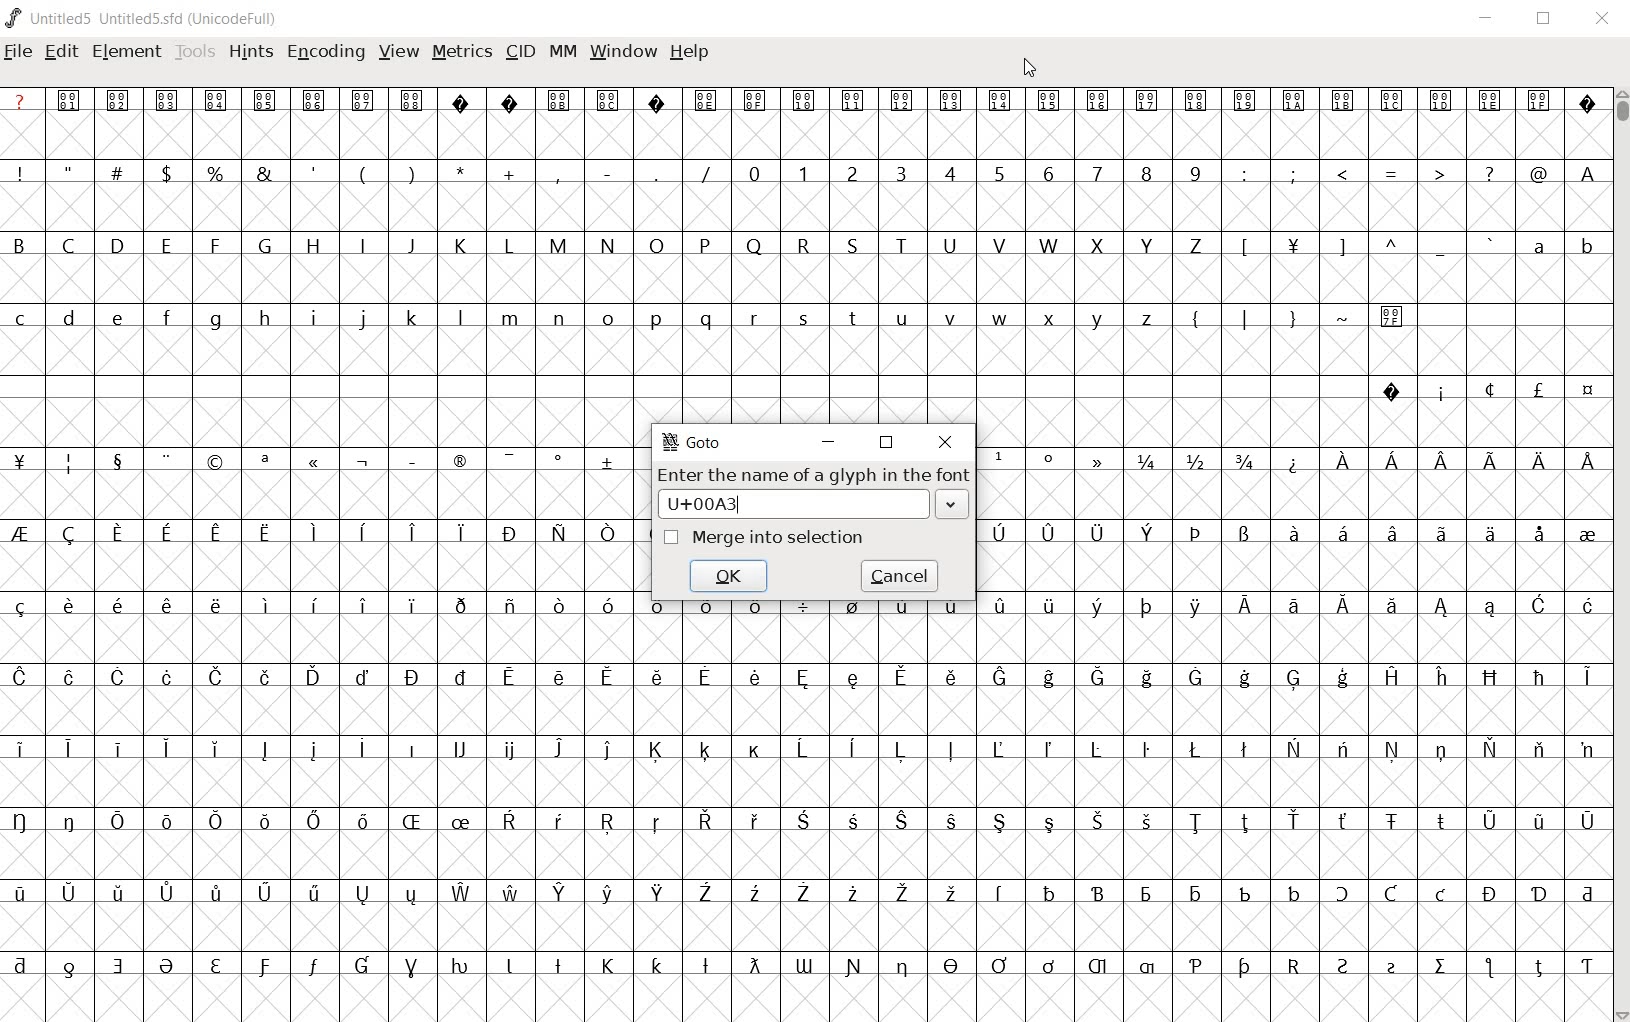  What do you see at coordinates (1194, 893) in the screenshot?
I see `Symbol` at bounding box center [1194, 893].